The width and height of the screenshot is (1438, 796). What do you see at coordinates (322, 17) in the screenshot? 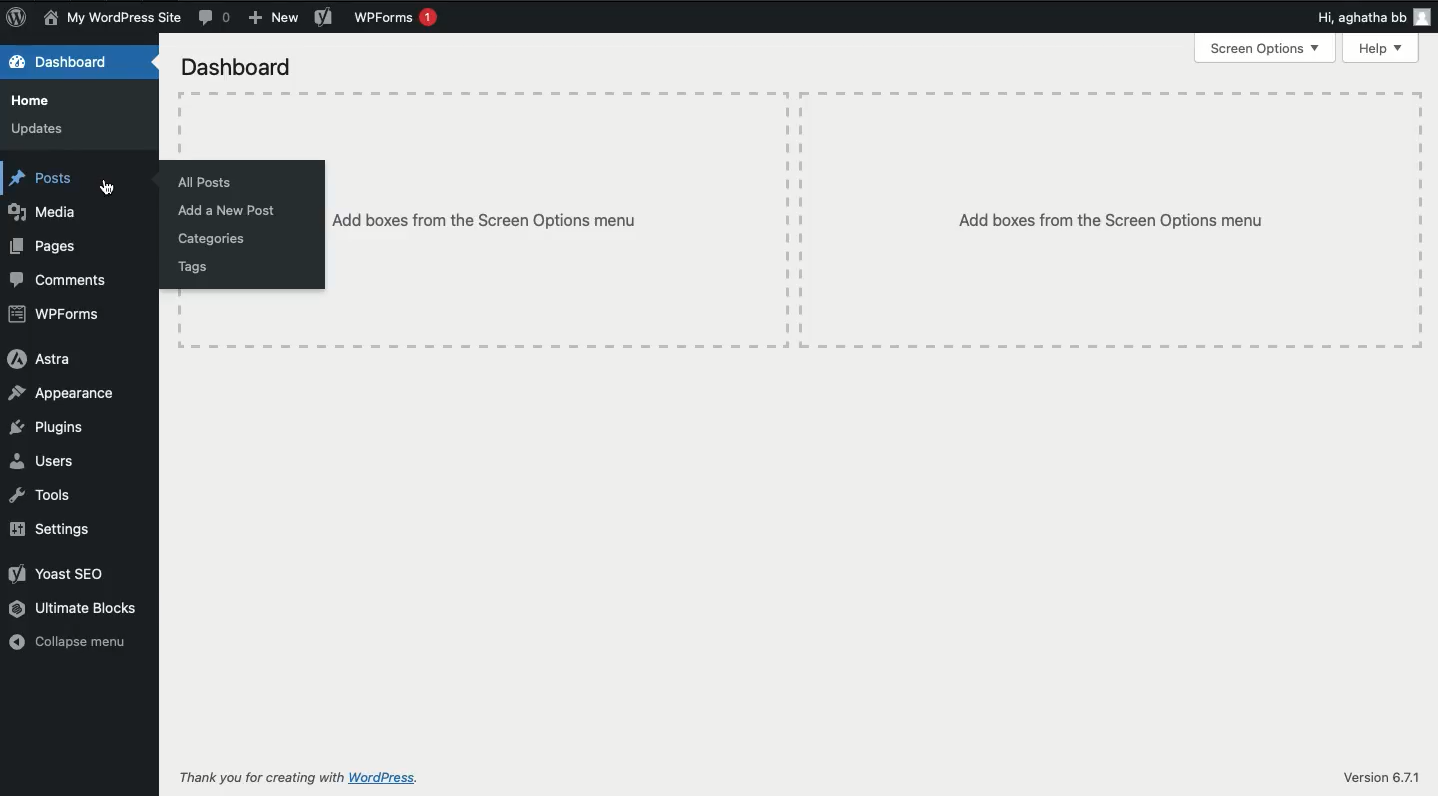
I see `Yoast` at bounding box center [322, 17].